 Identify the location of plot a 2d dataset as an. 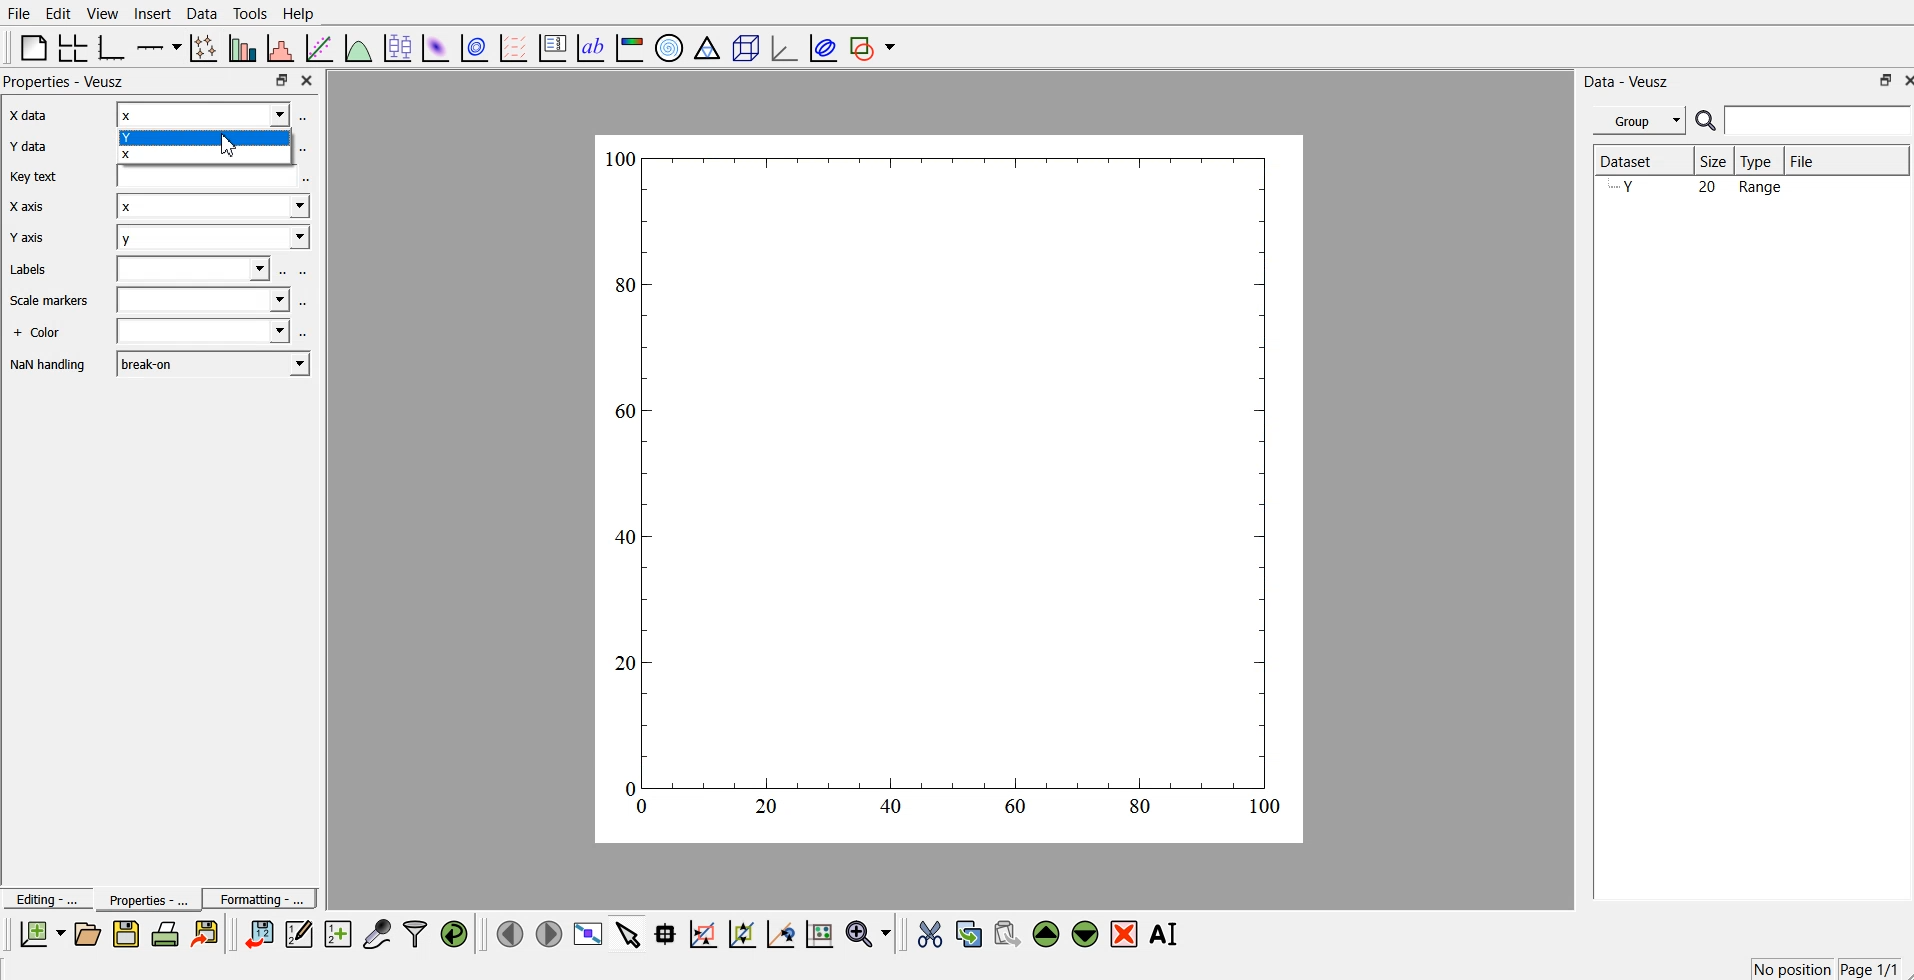
(435, 46).